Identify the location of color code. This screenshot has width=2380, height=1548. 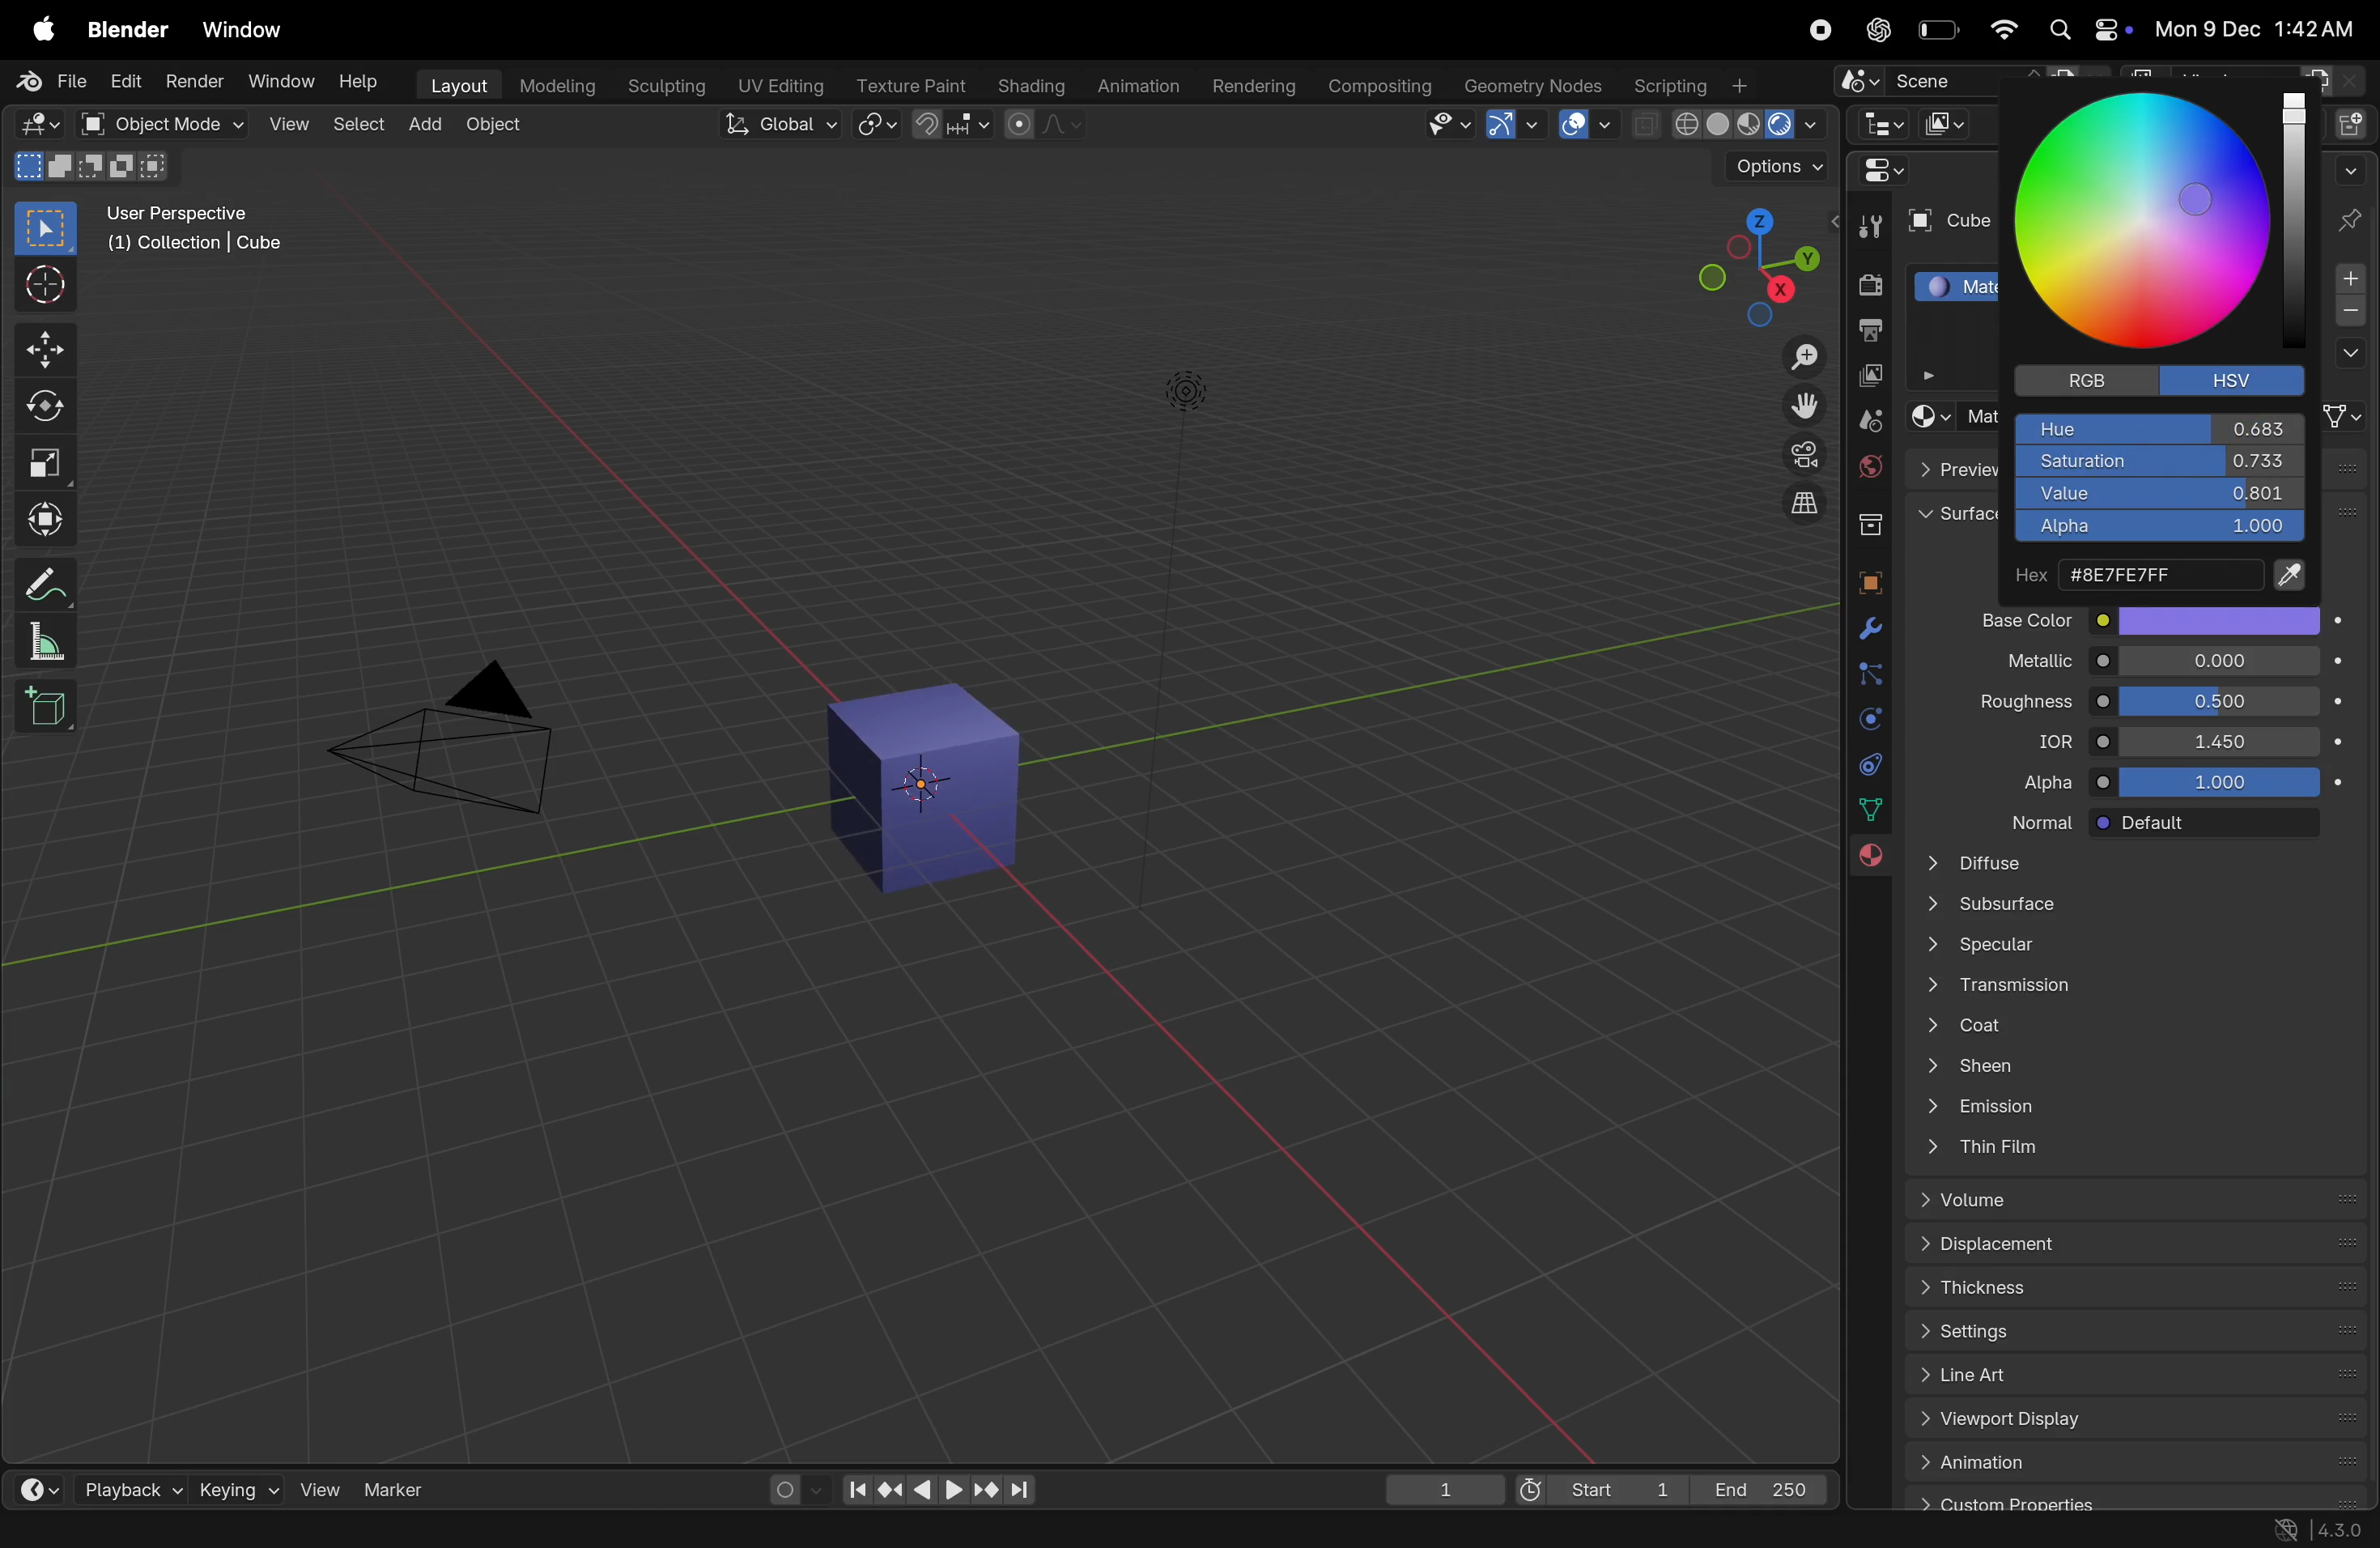
(2162, 577).